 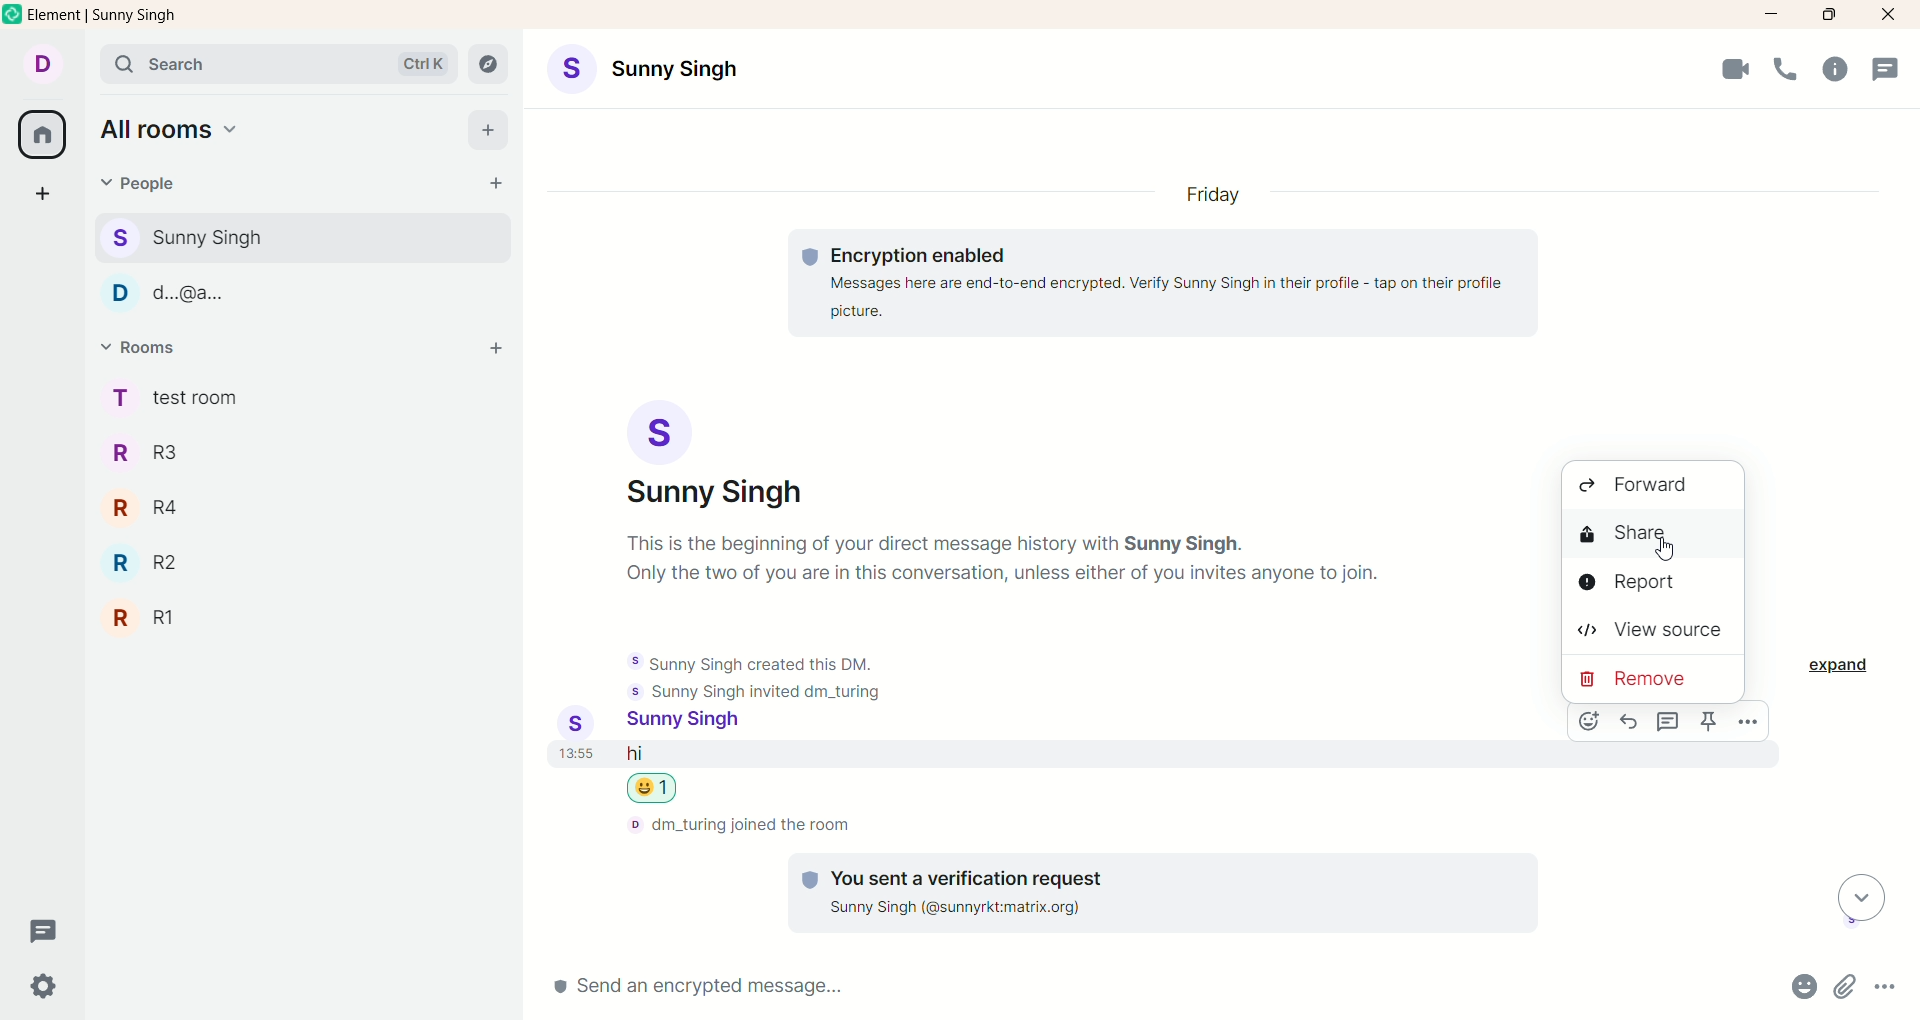 What do you see at coordinates (1840, 70) in the screenshot?
I see `room info` at bounding box center [1840, 70].